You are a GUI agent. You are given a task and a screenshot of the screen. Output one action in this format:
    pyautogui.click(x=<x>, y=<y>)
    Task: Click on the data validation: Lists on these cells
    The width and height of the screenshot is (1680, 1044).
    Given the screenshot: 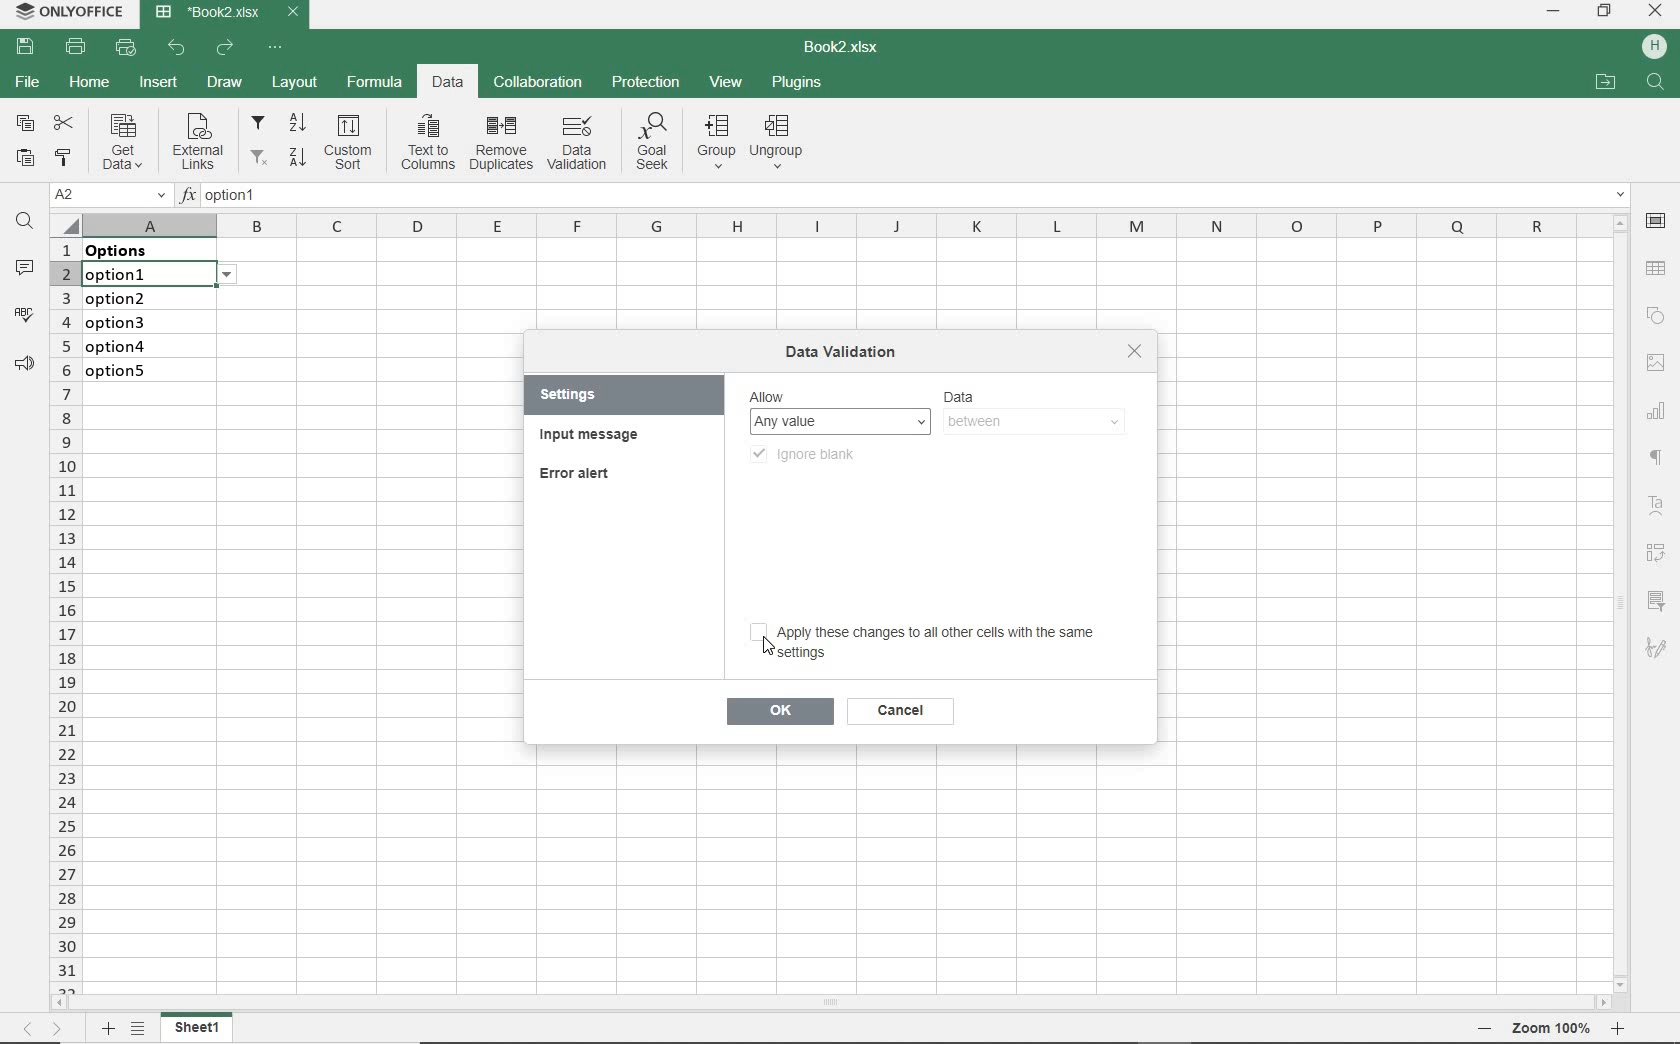 What is the action you would take?
    pyautogui.click(x=163, y=339)
    